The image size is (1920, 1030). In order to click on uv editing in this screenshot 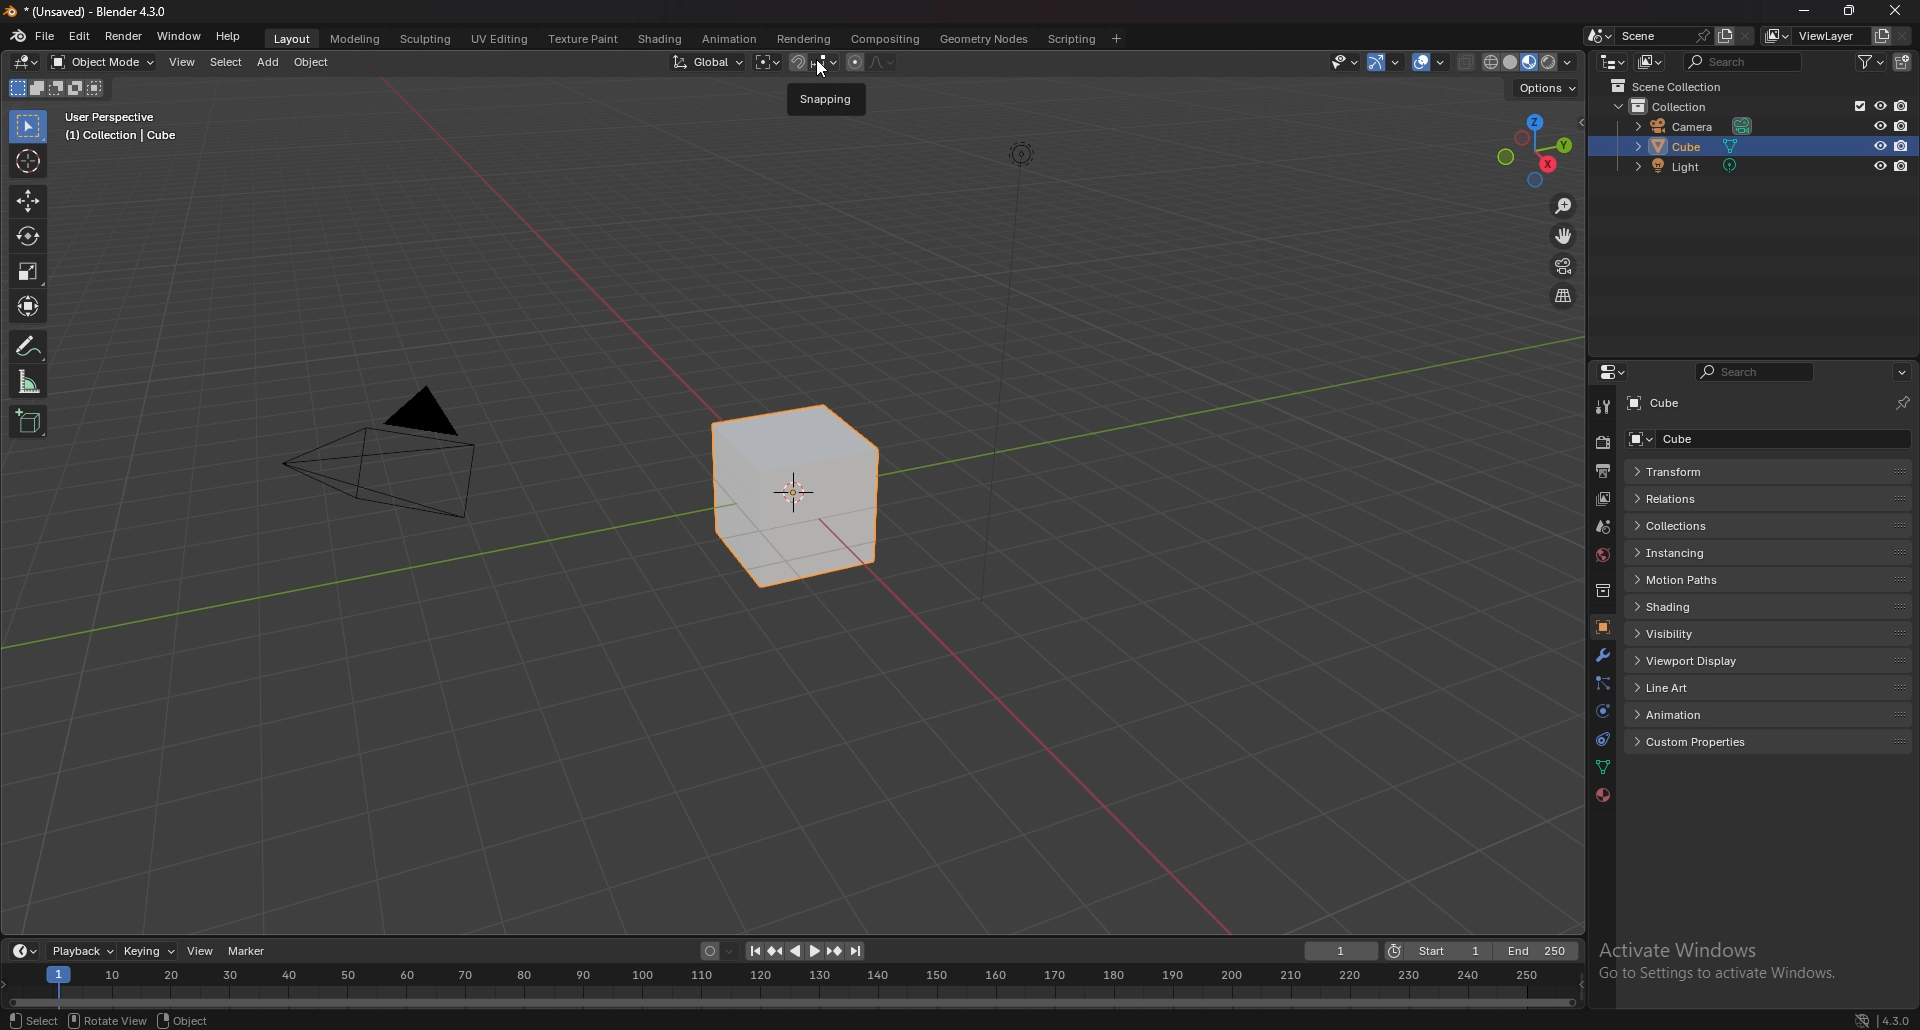, I will do `click(498, 38)`.